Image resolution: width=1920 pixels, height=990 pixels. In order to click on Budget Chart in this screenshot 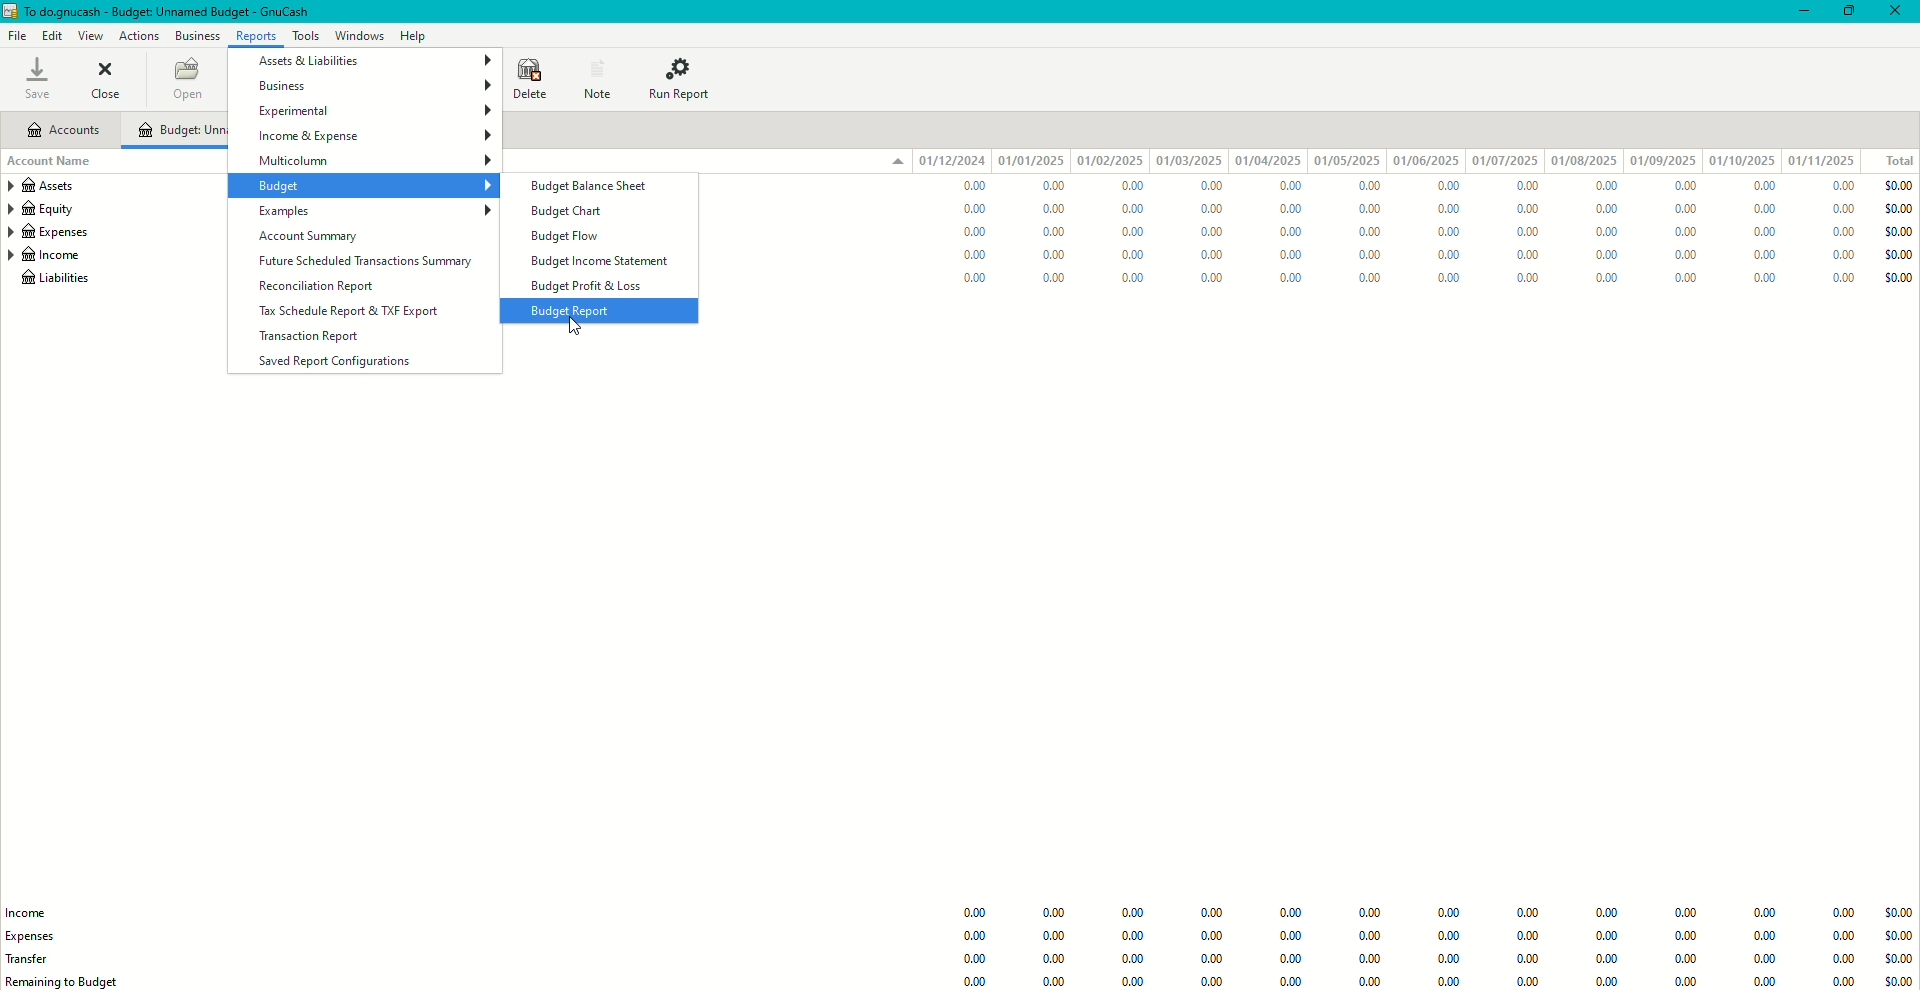, I will do `click(568, 211)`.